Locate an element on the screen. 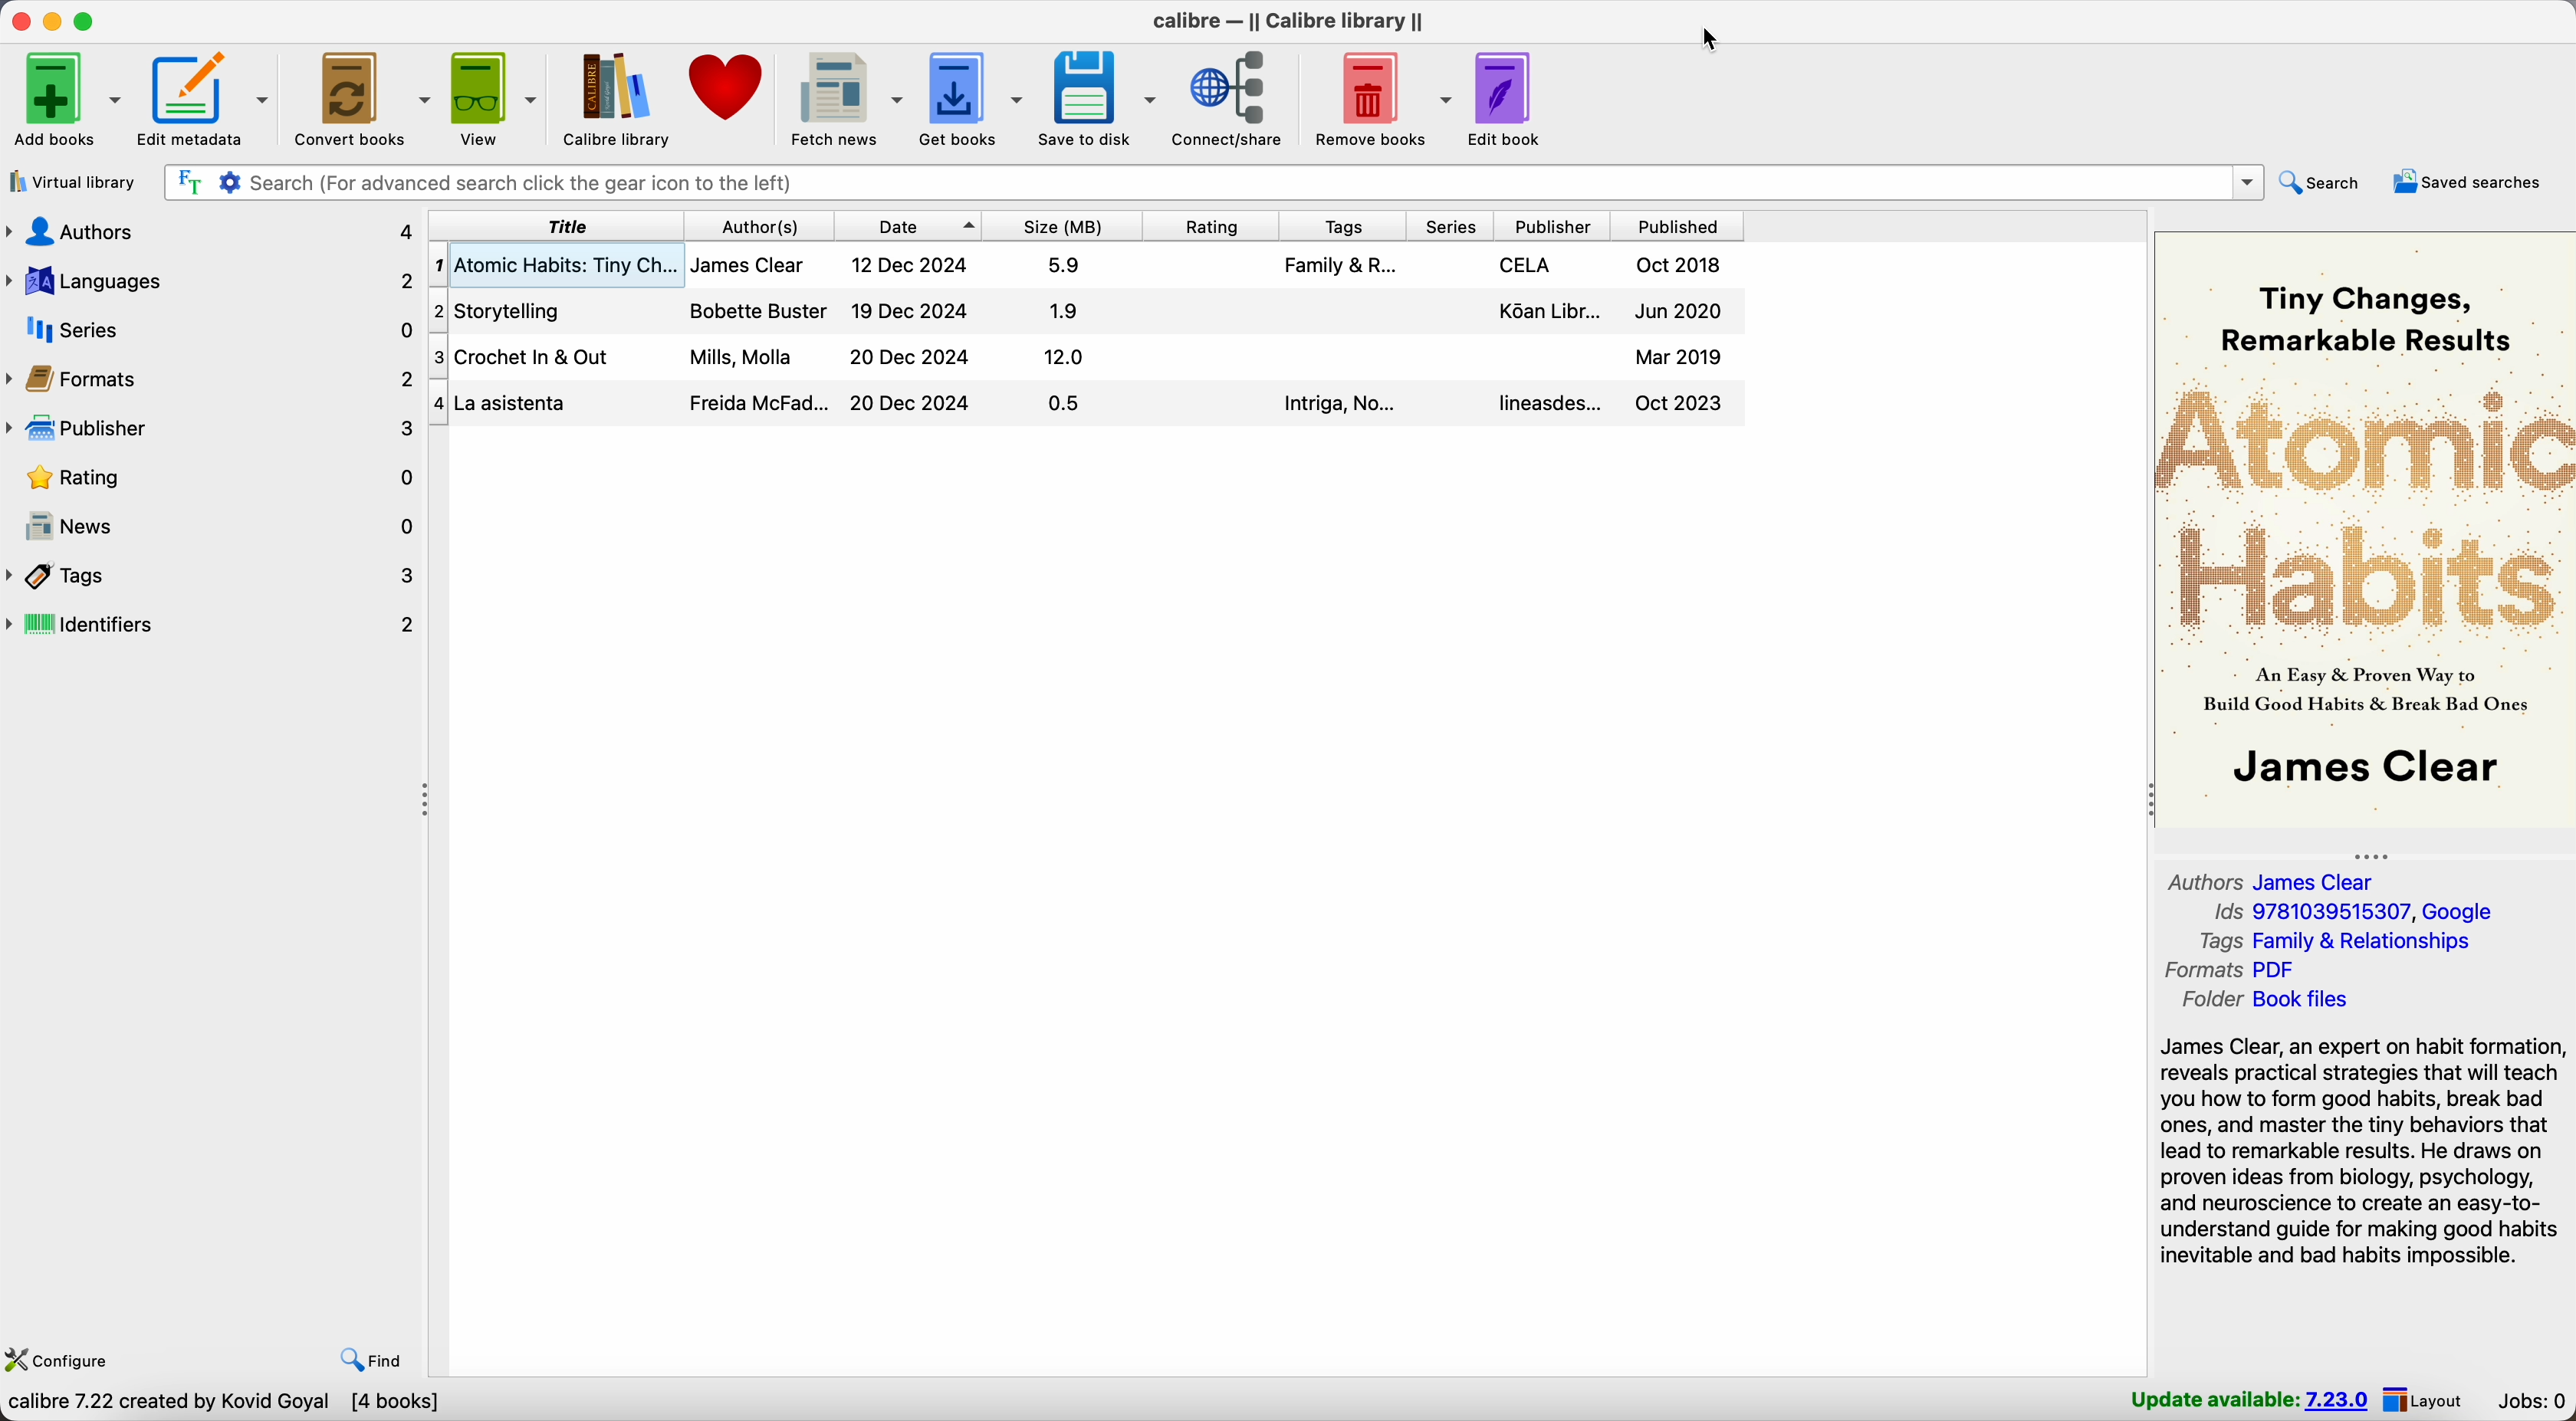 The height and width of the screenshot is (1421, 2576). donate is located at coordinates (731, 86).